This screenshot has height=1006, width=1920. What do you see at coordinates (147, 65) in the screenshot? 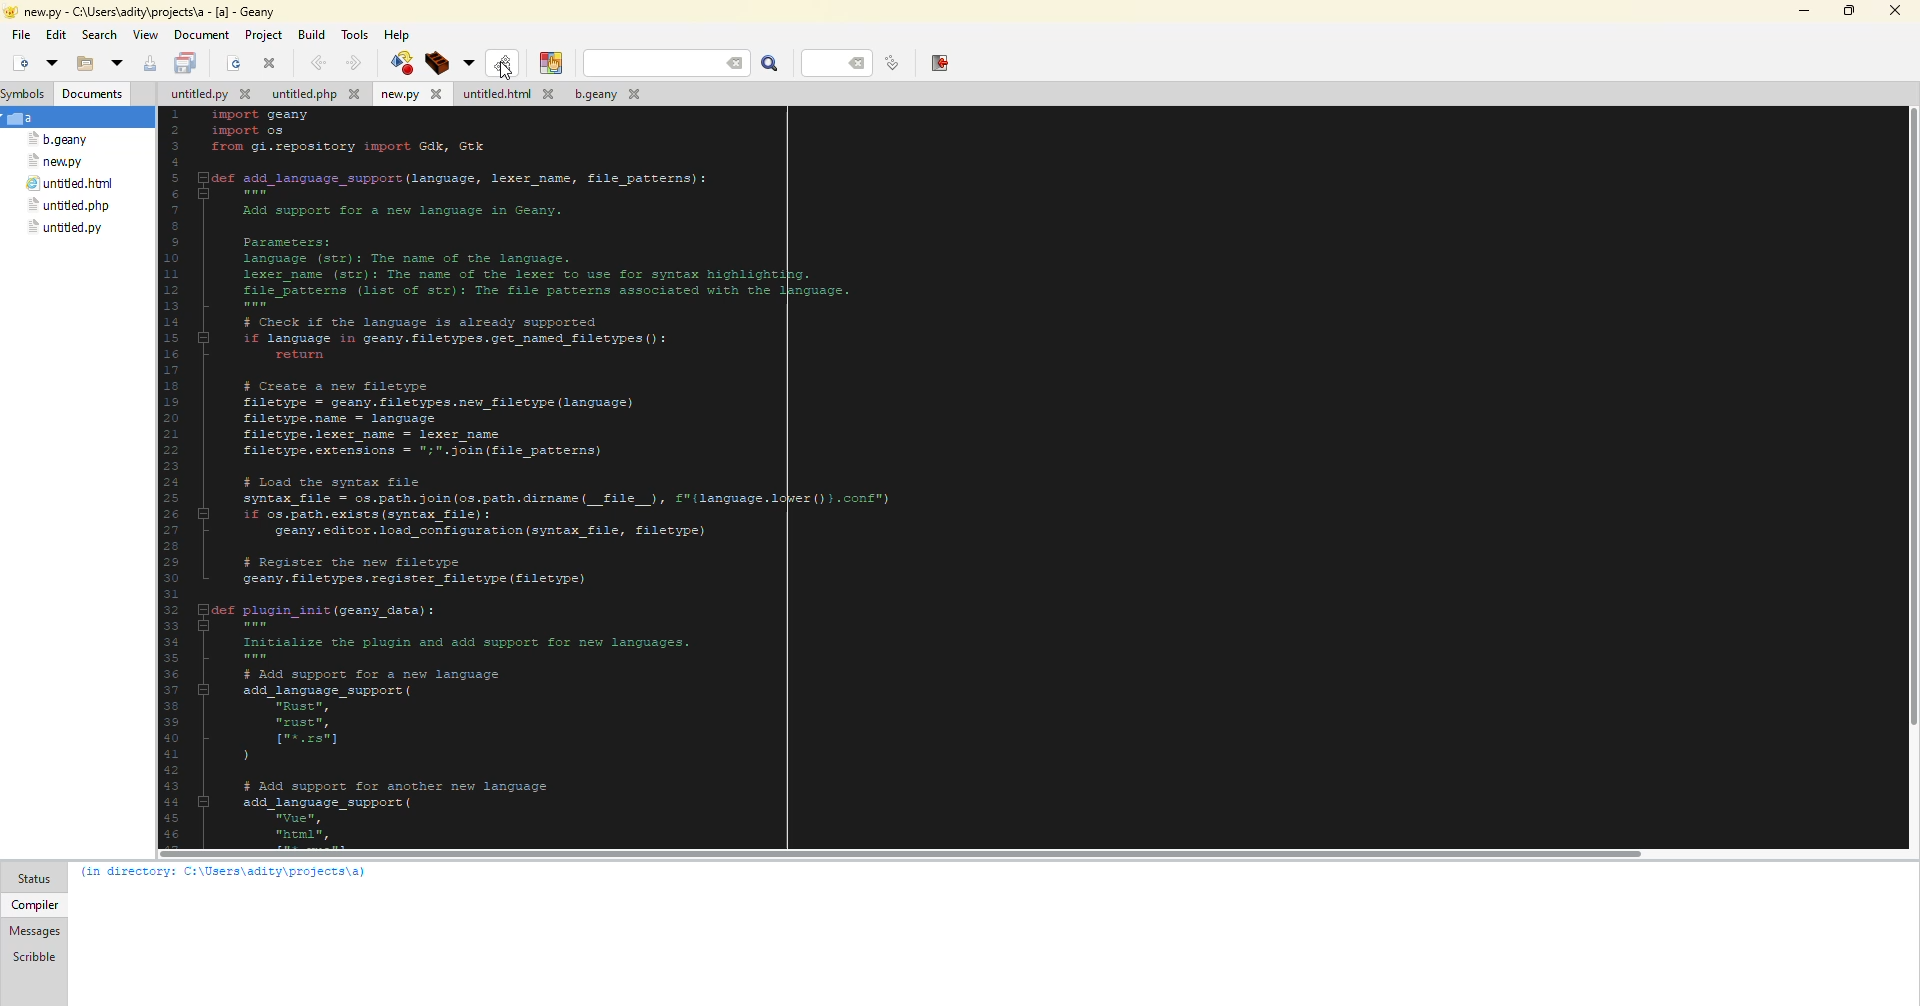
I see `save` at bounding box center [147, 65].